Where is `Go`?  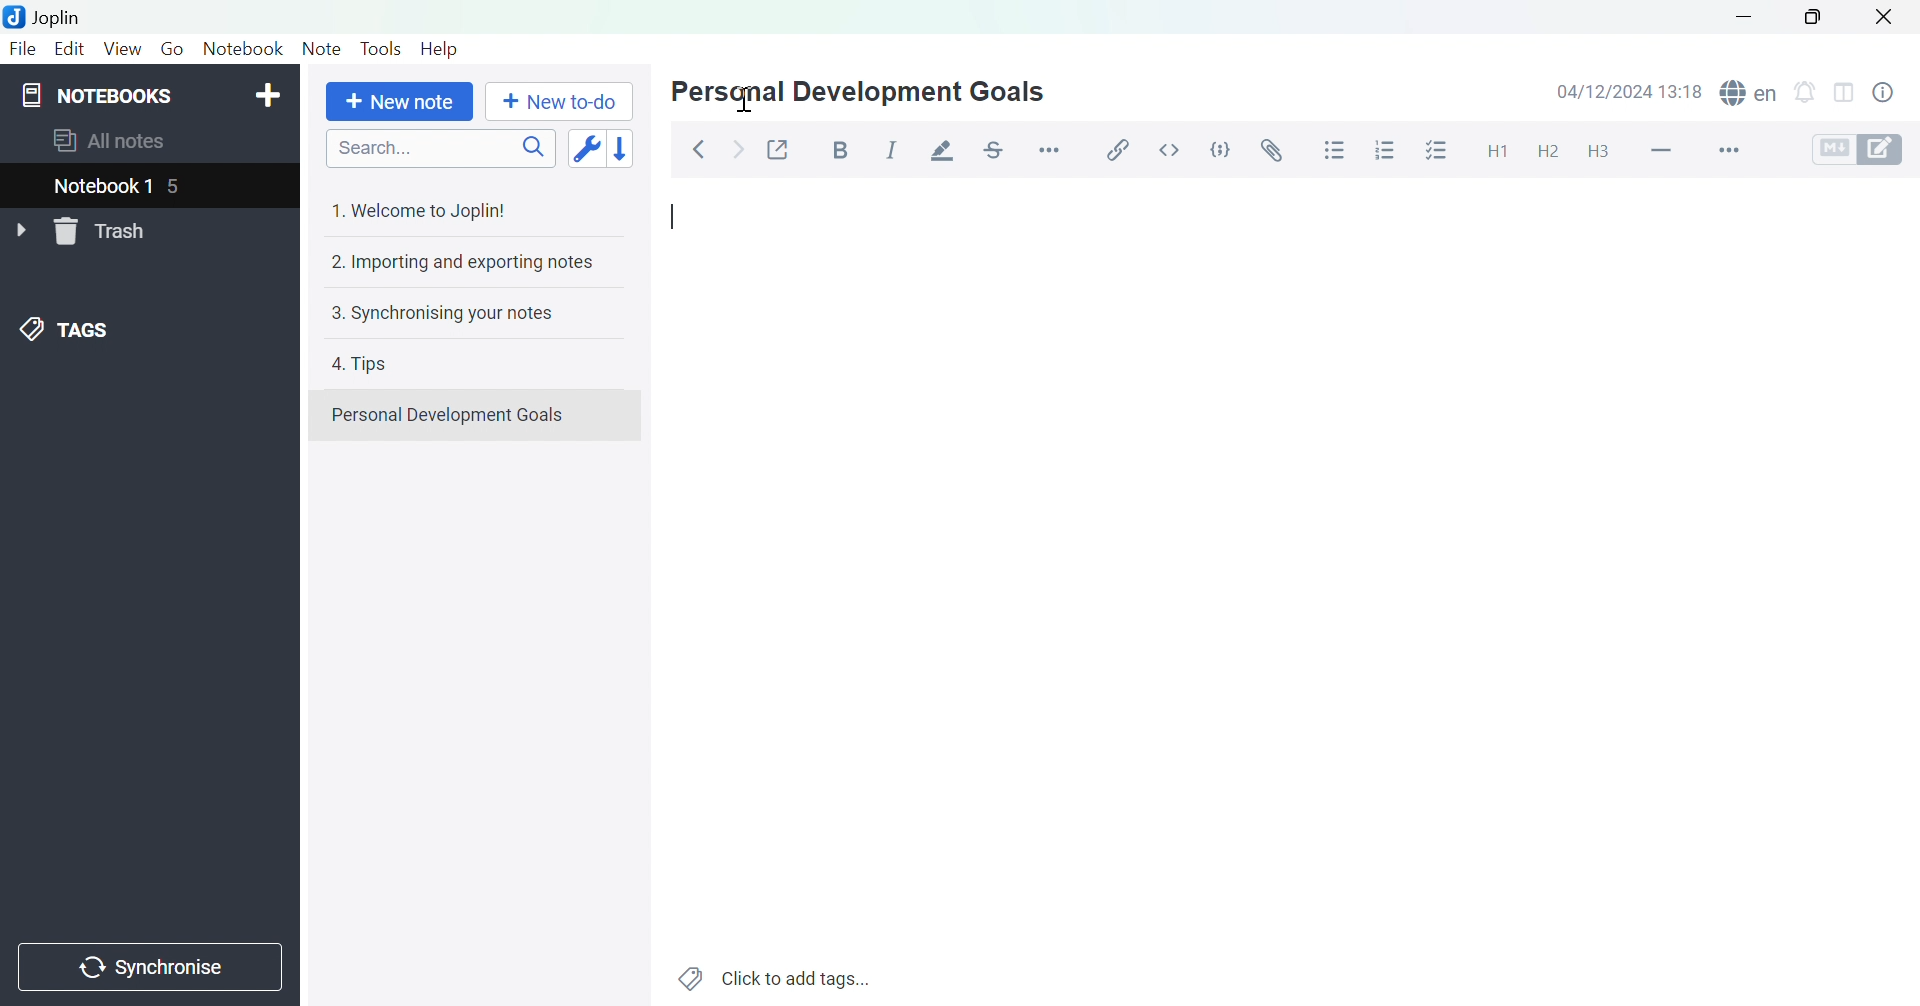
Go is located at coordinates (172, 50).